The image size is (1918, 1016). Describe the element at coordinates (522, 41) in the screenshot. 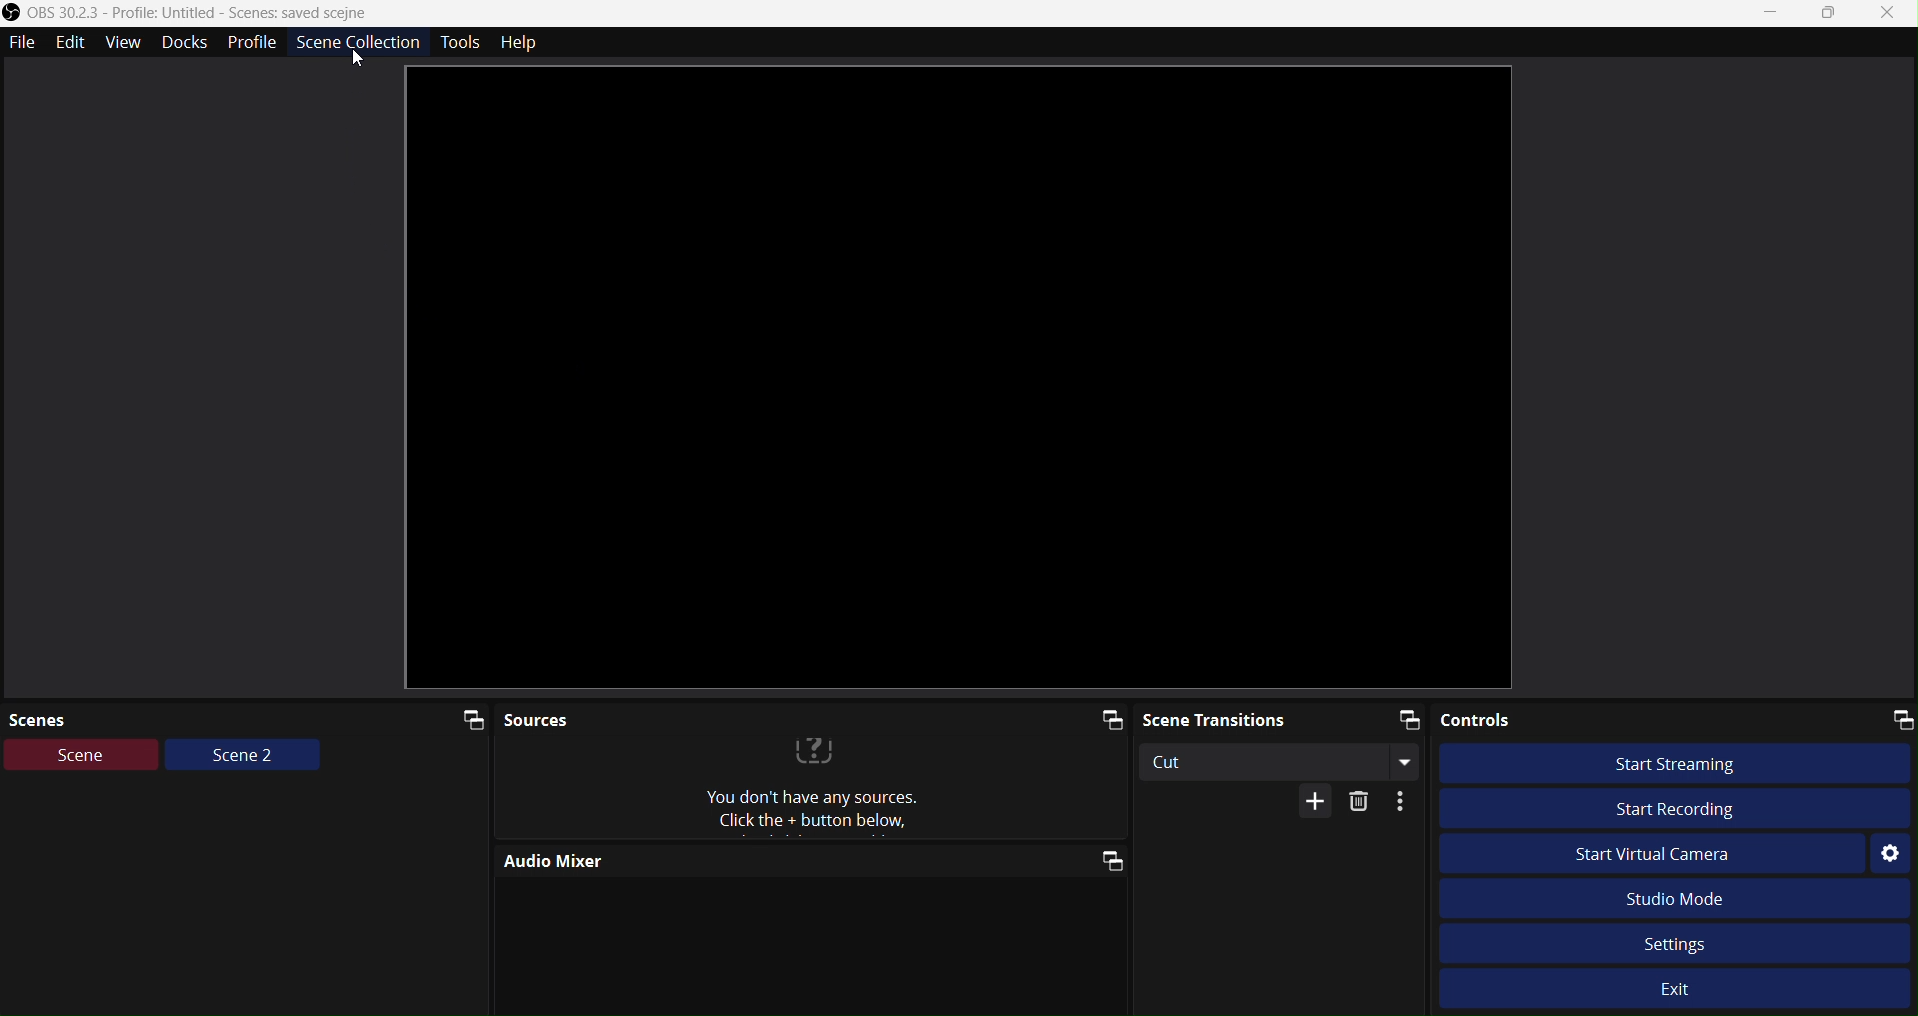

I see `Help` at that location.